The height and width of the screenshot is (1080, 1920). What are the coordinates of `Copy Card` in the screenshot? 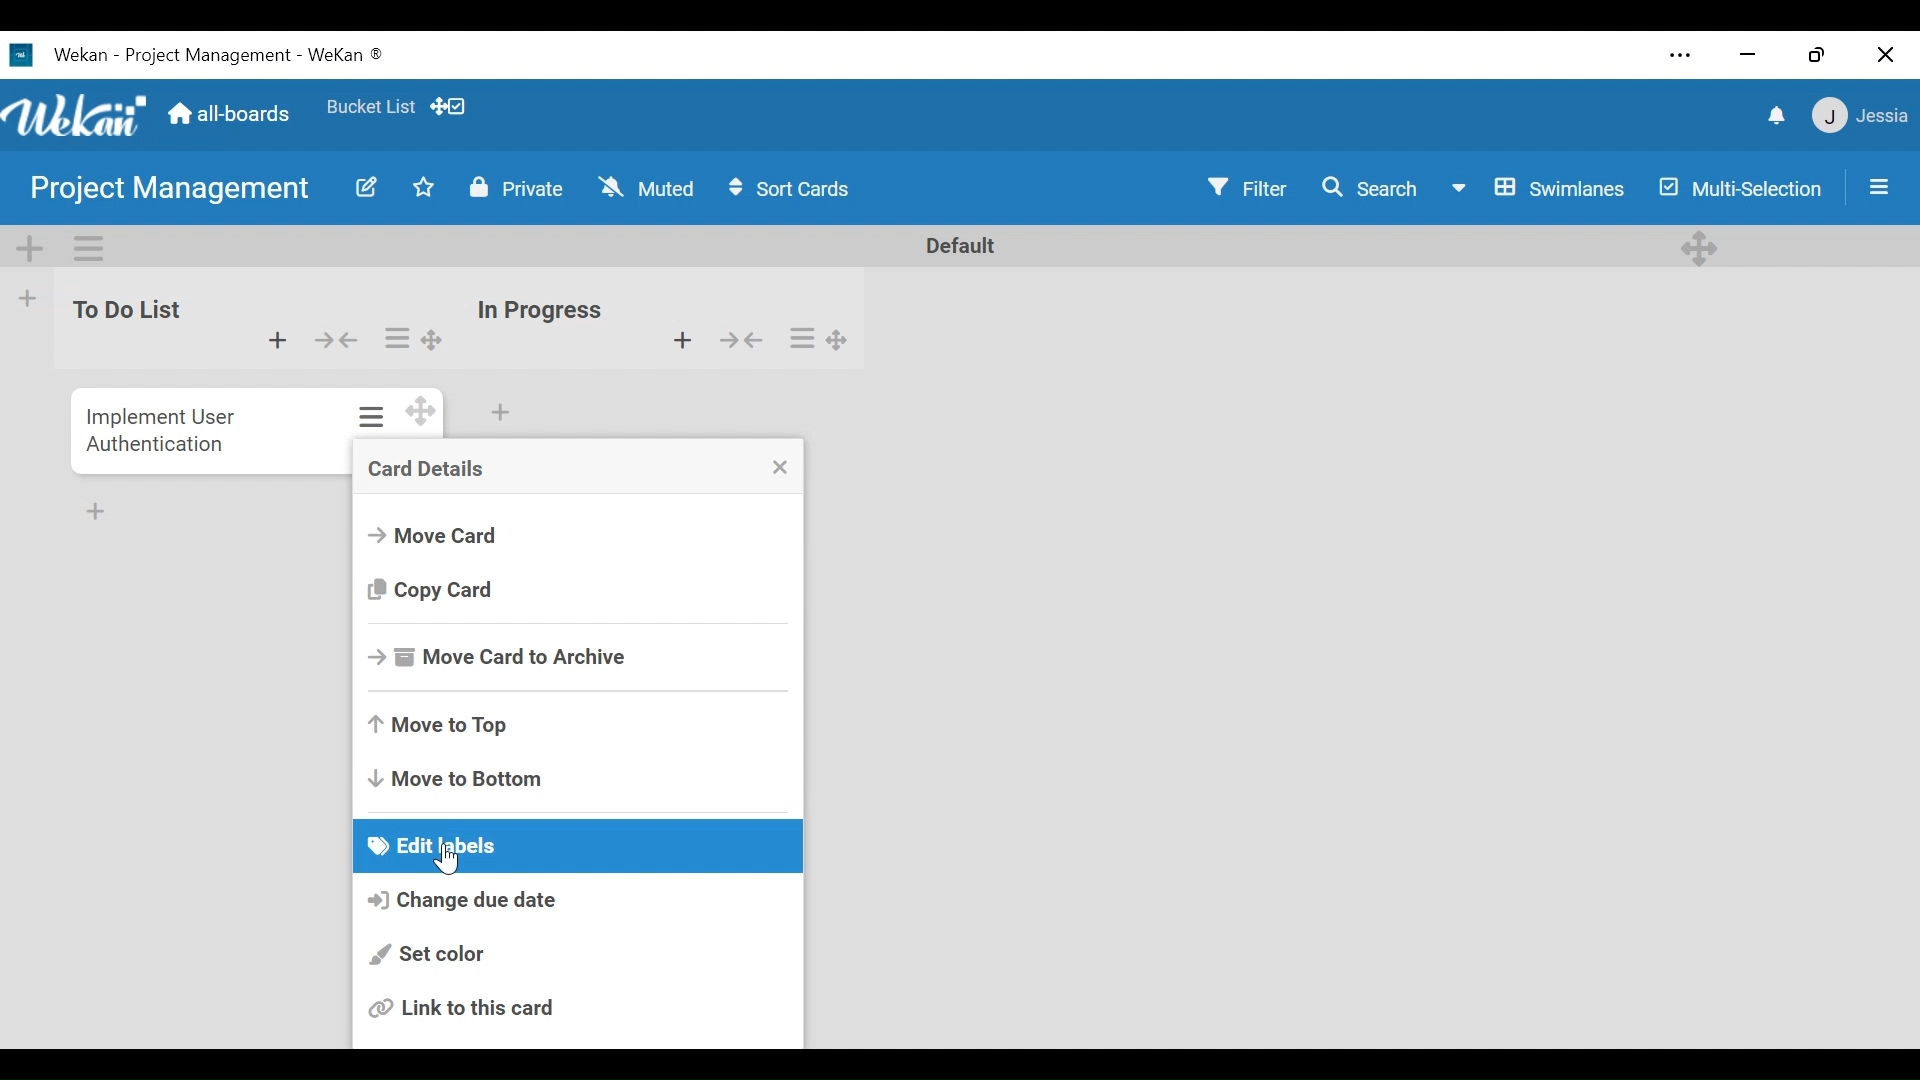 It's located at (437, 590).